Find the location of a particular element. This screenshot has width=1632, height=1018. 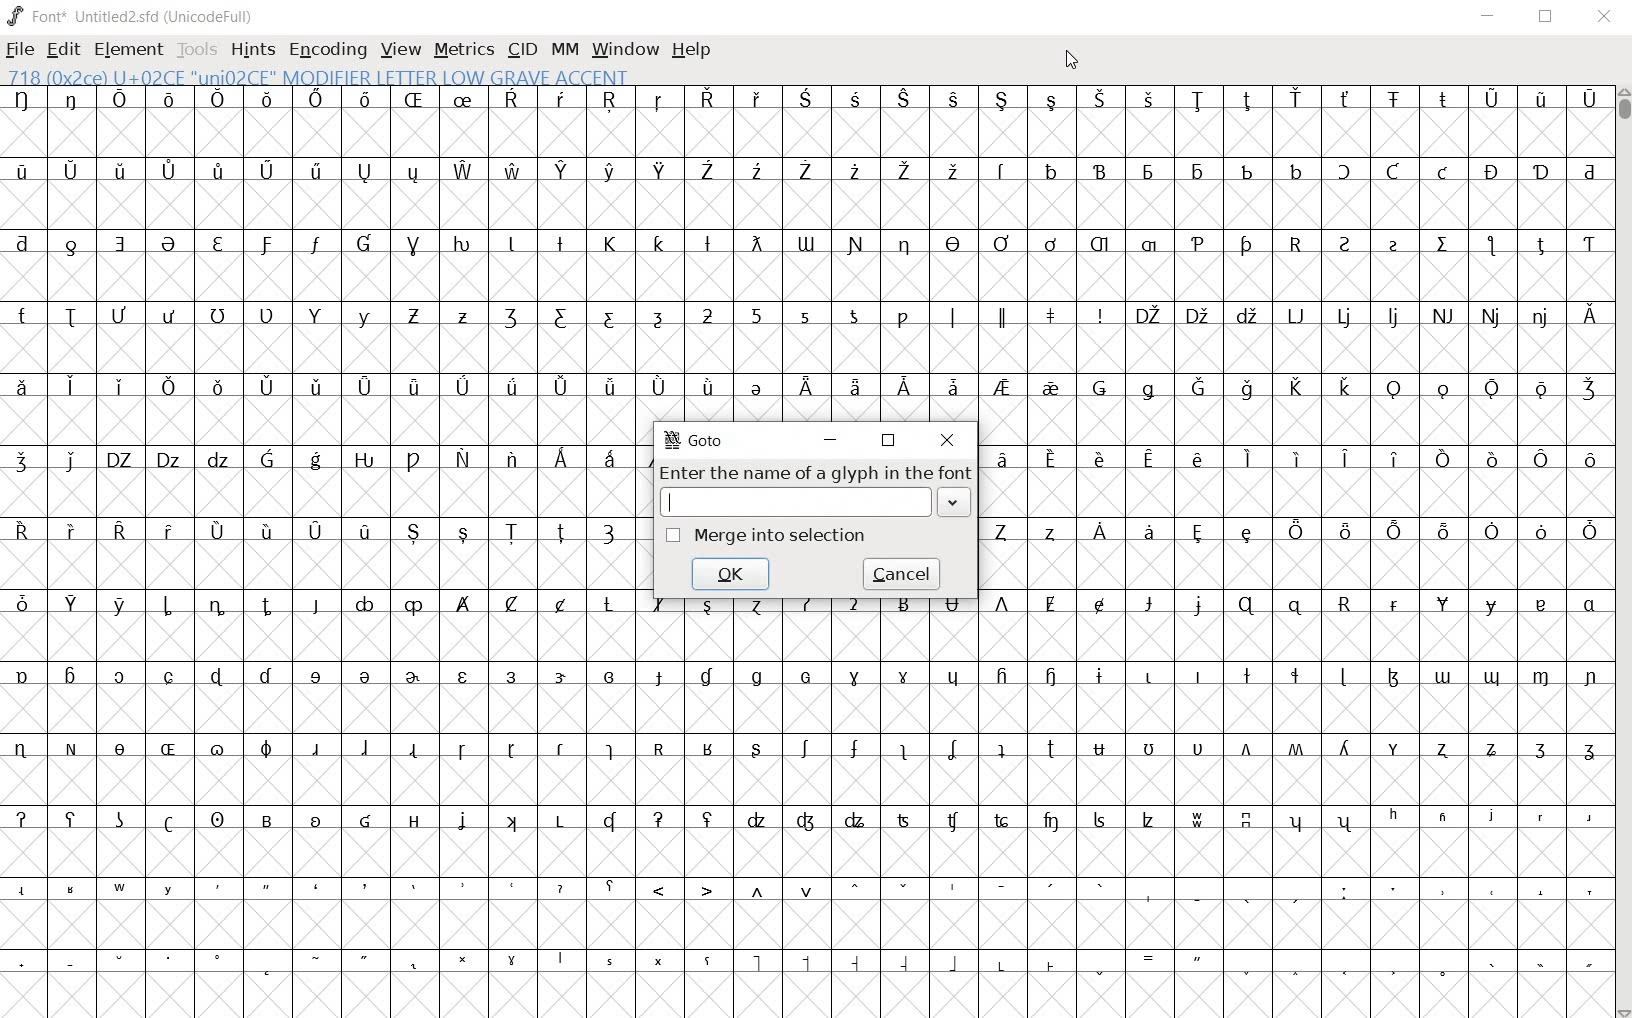

edit is located at coordinates (61, 47).